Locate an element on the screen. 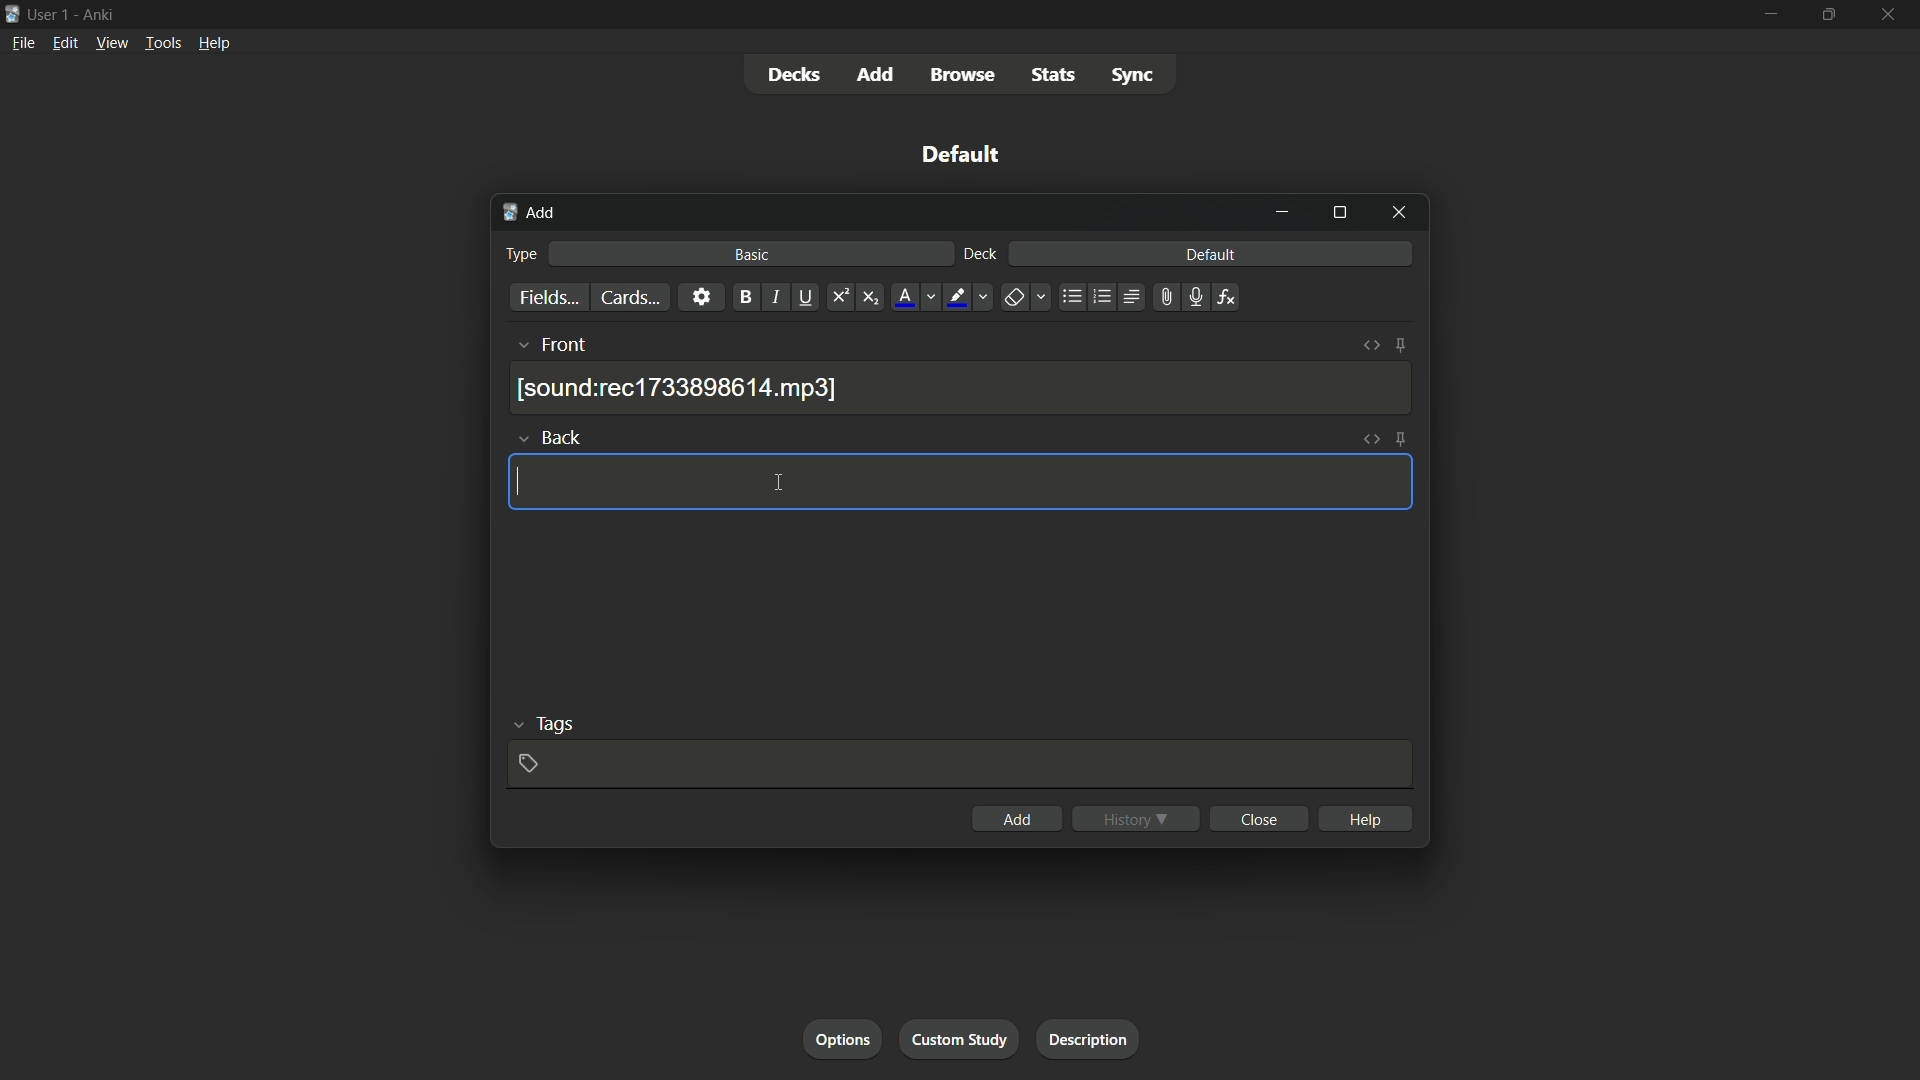  minimize is located at coordinates (1285, 212).